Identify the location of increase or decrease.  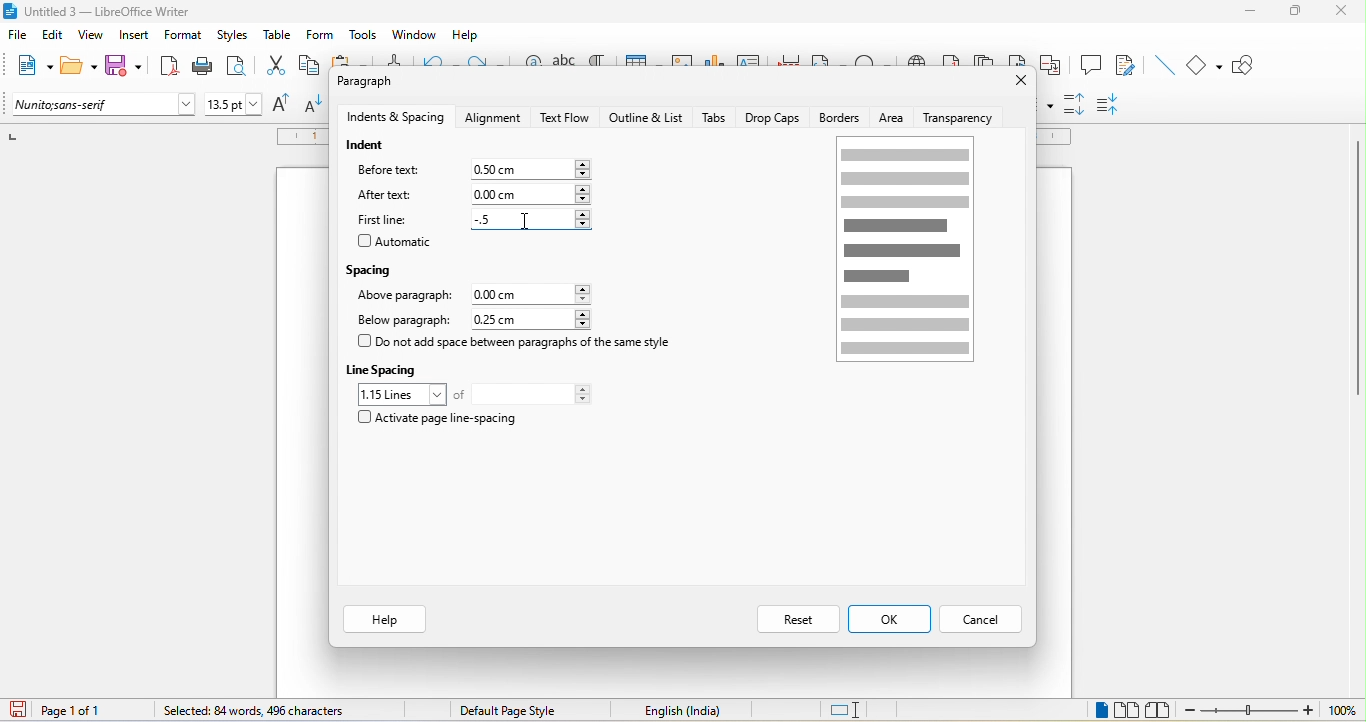
(583, 169).